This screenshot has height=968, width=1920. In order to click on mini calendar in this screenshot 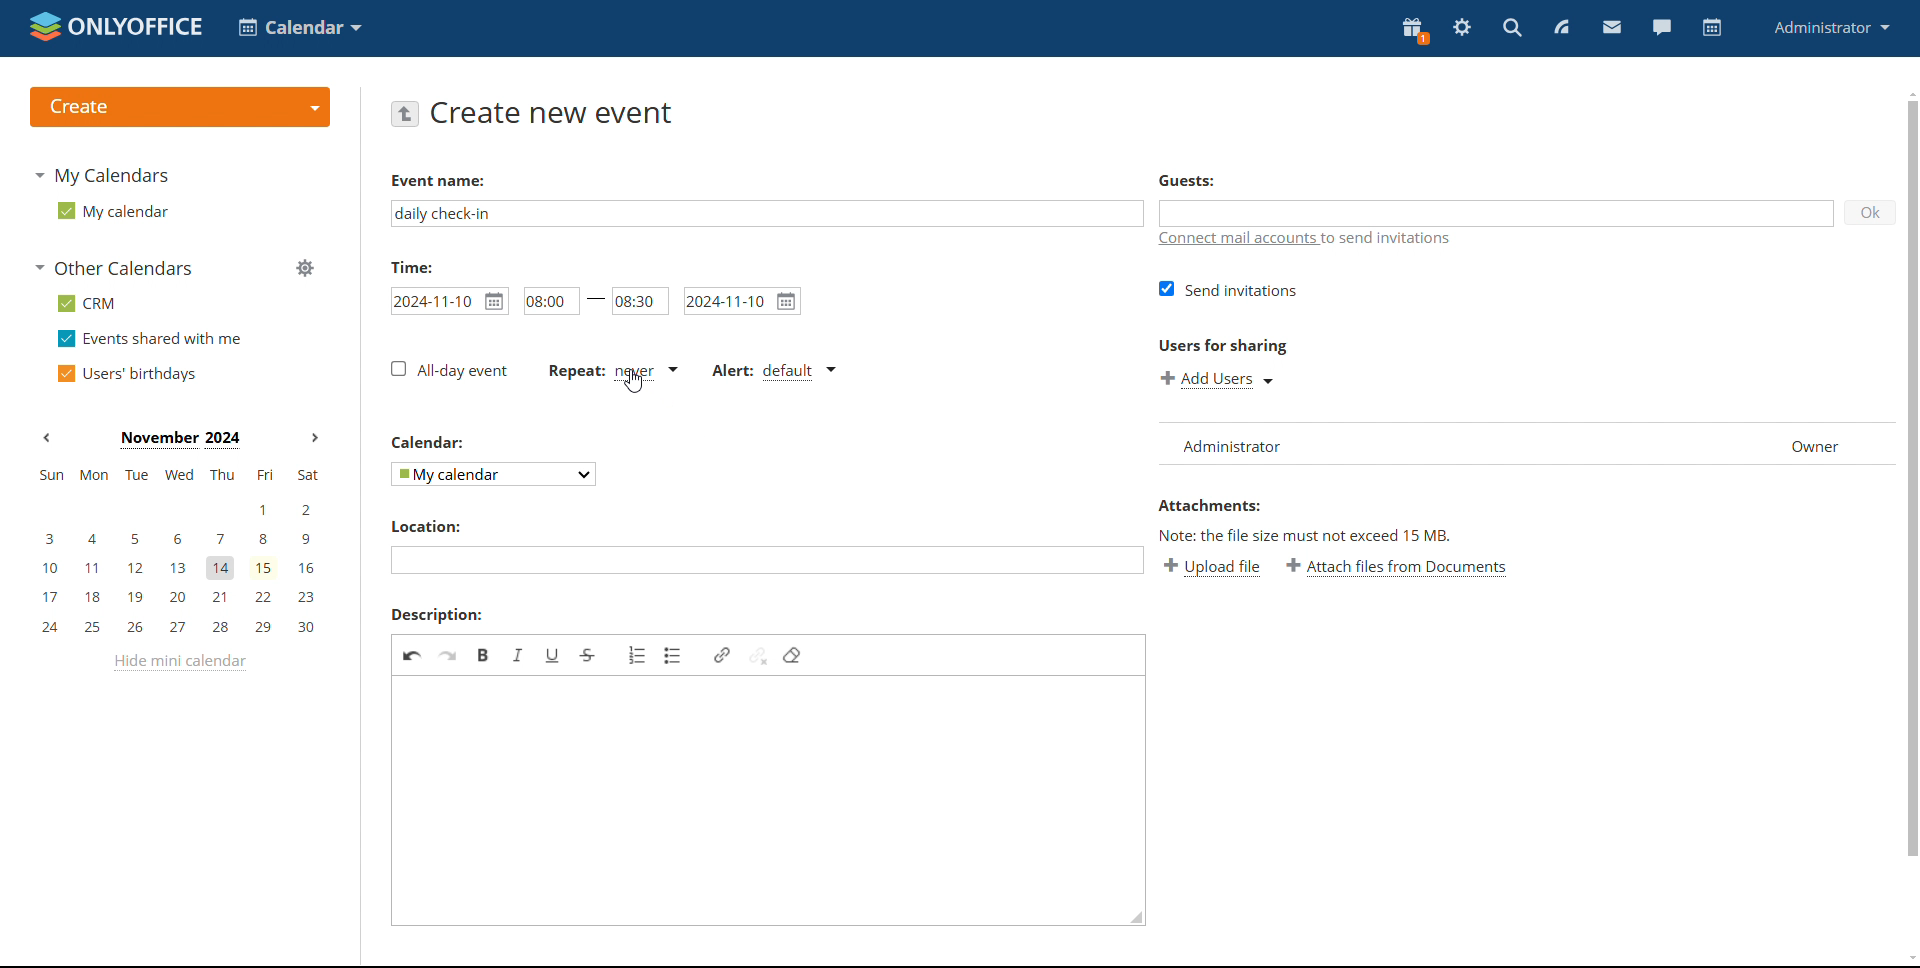, I will do `click(178, 550)`.